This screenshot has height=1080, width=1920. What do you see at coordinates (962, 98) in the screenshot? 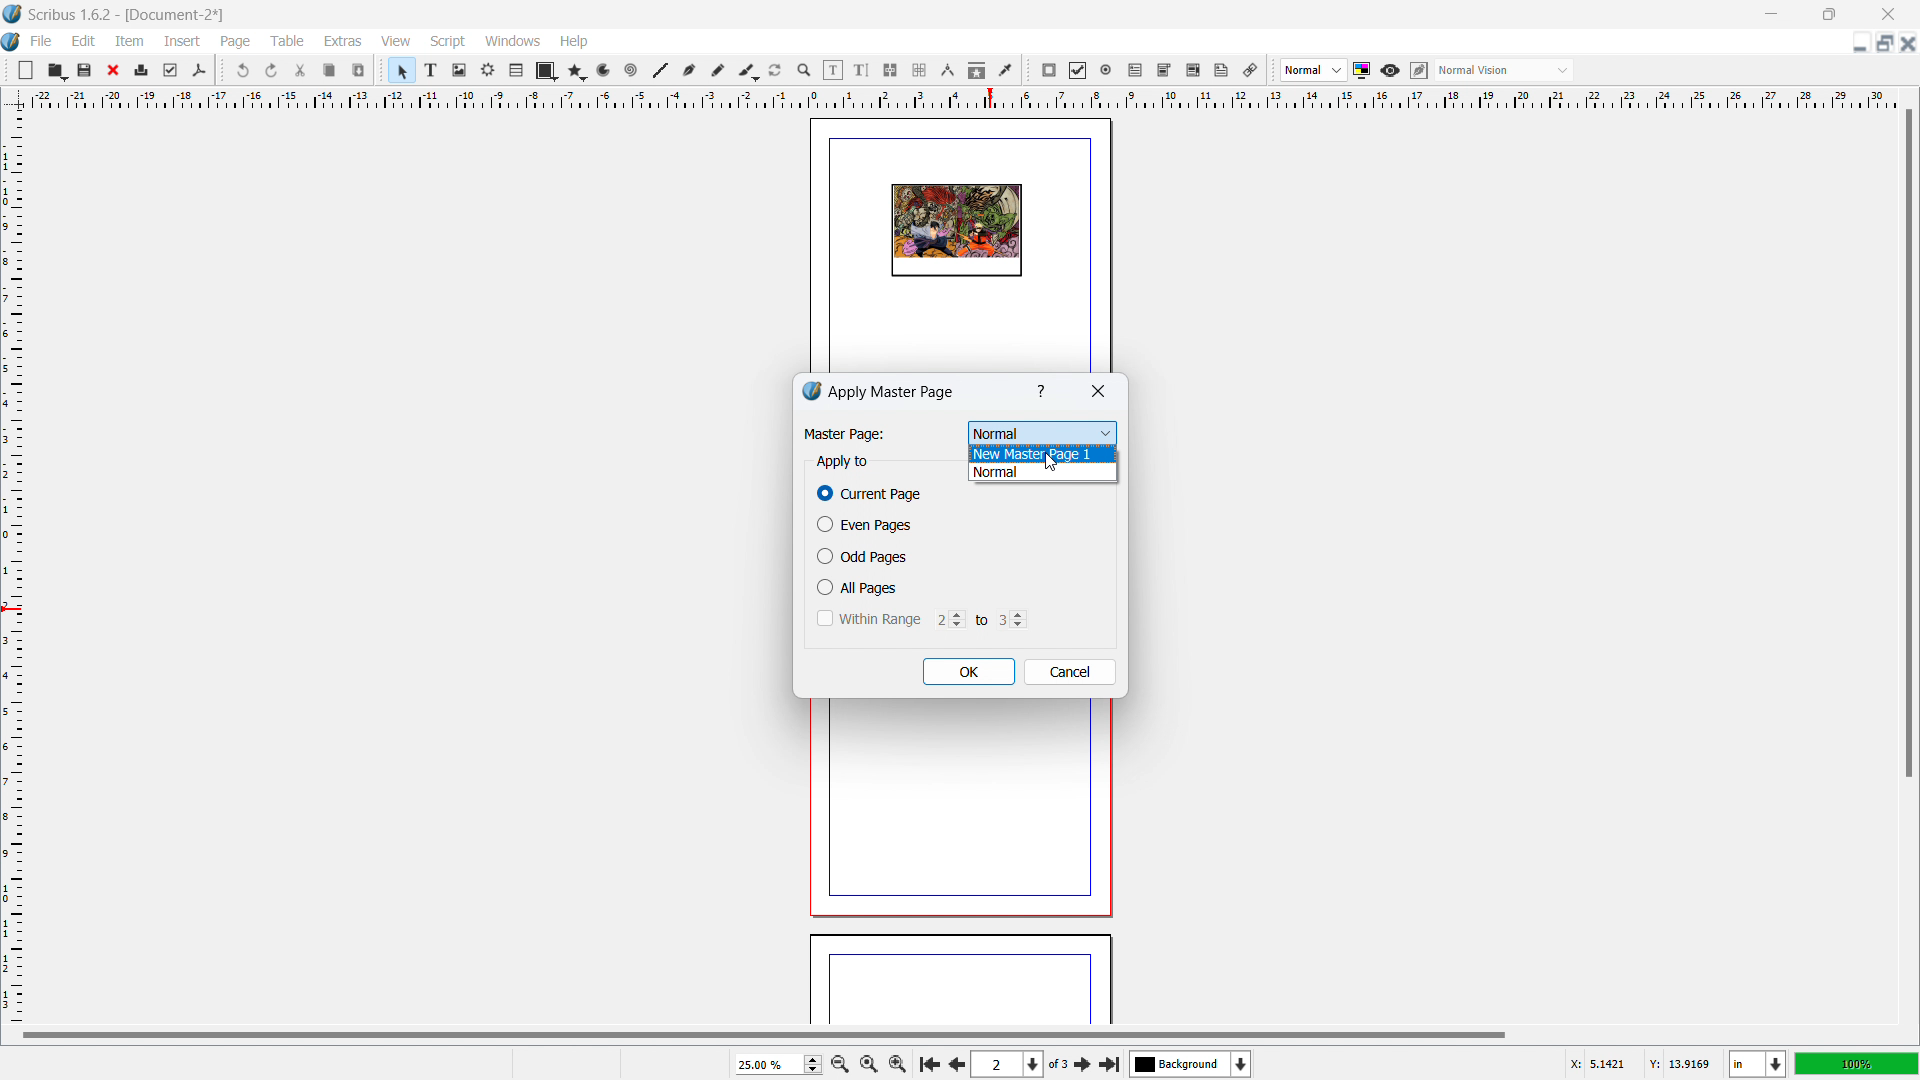
I see `horizontal ruler` at bounding box center [962, 98].